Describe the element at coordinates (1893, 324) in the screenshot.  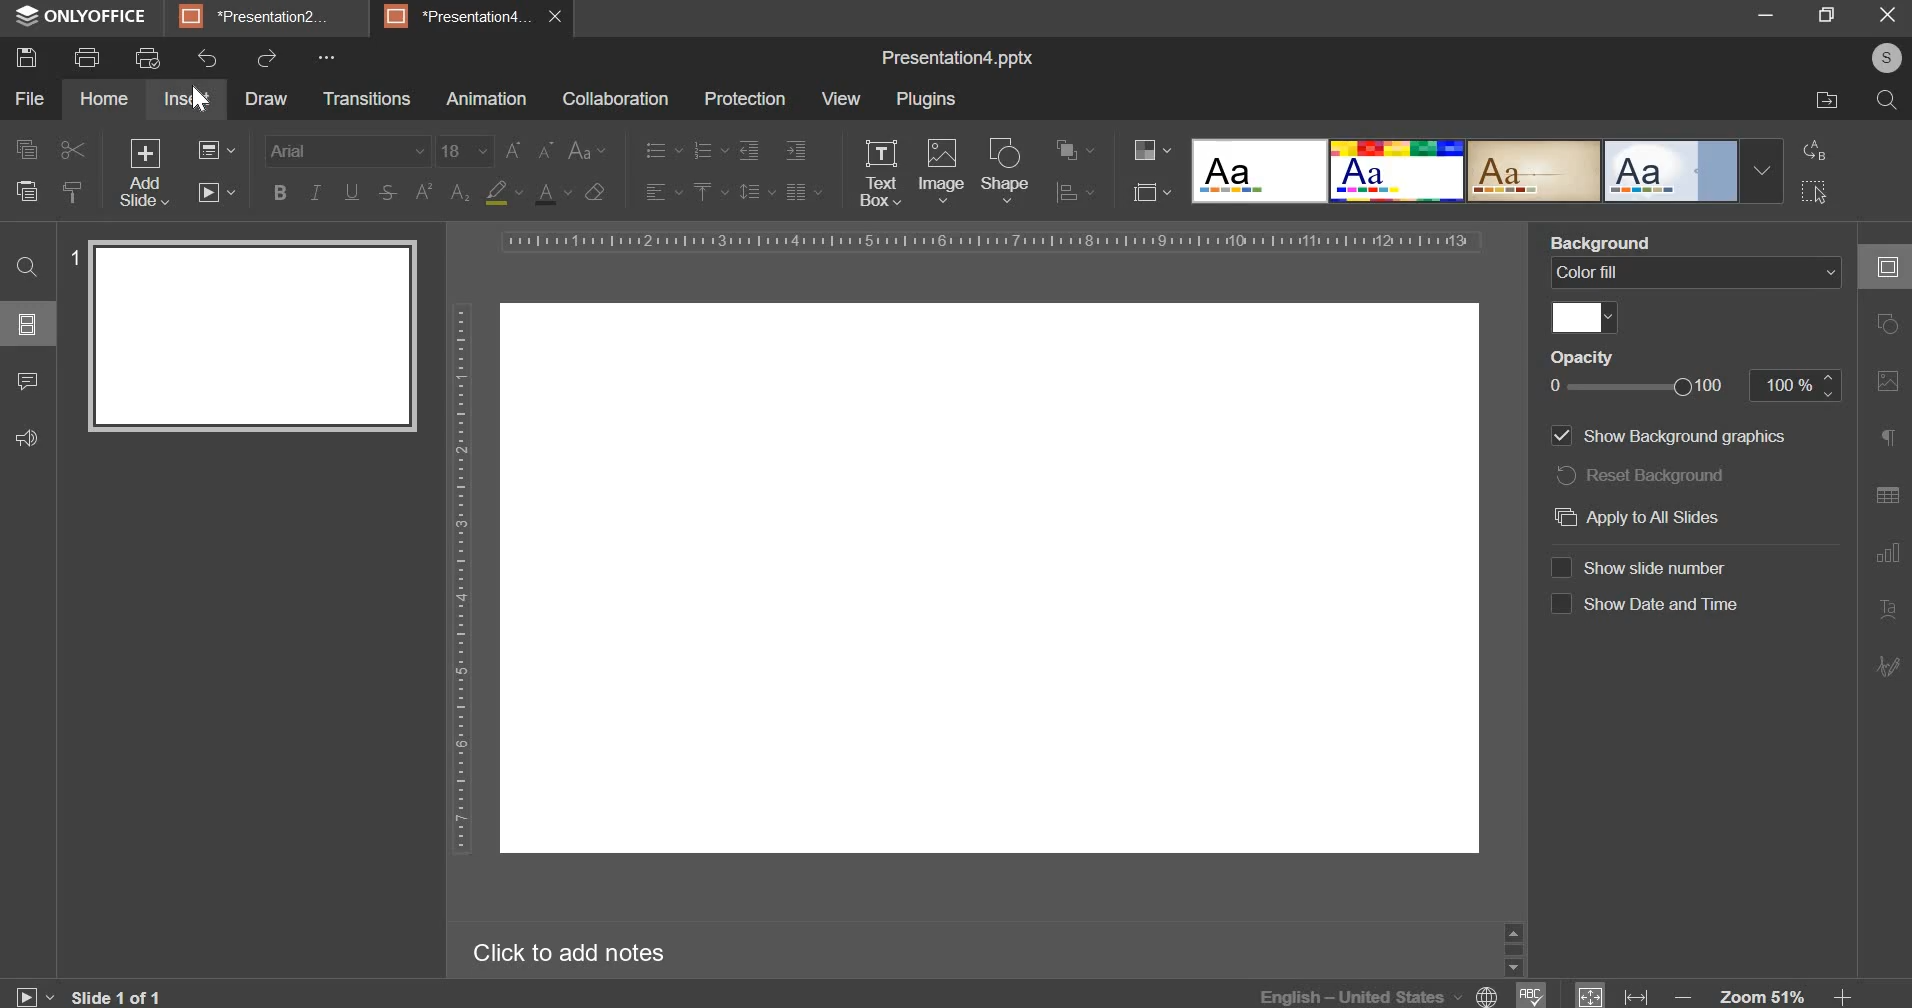
I see `shape settings` at that location.